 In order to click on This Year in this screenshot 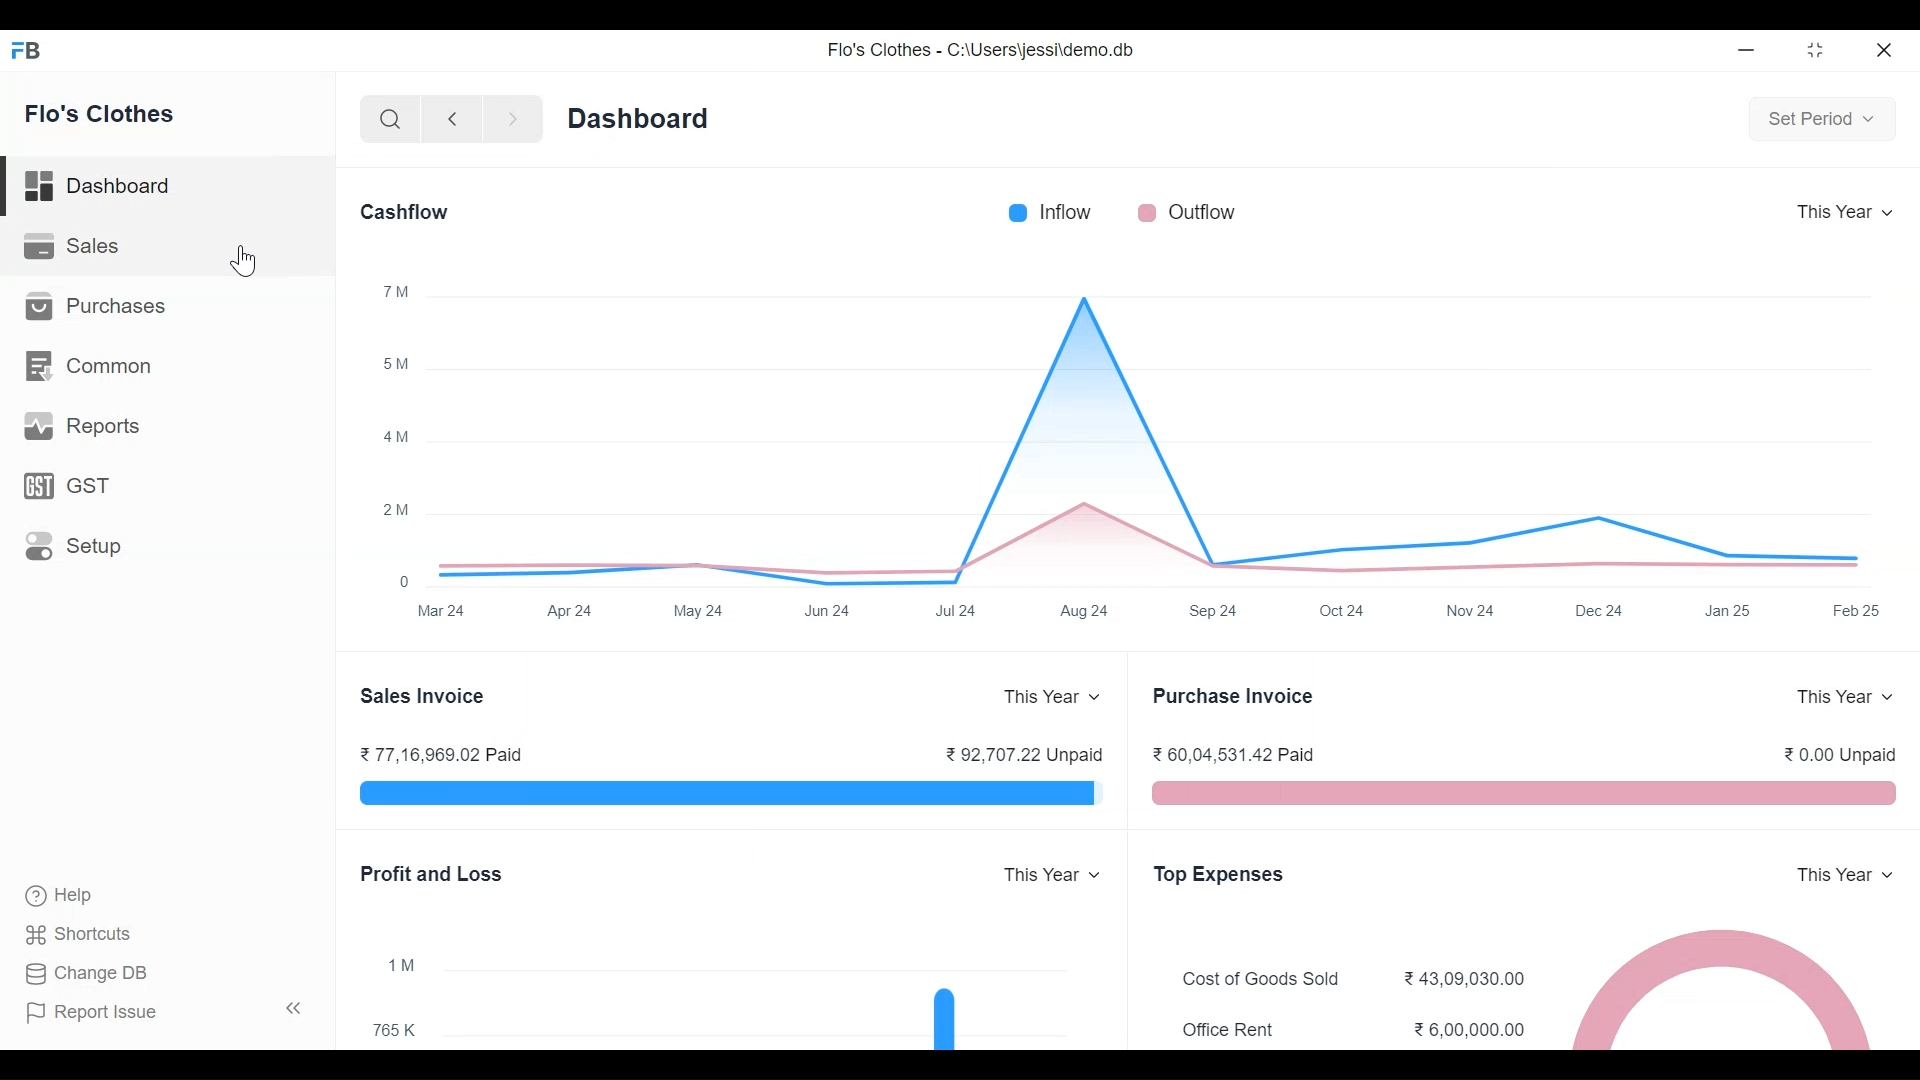, I will do `click(1834, 214)`.